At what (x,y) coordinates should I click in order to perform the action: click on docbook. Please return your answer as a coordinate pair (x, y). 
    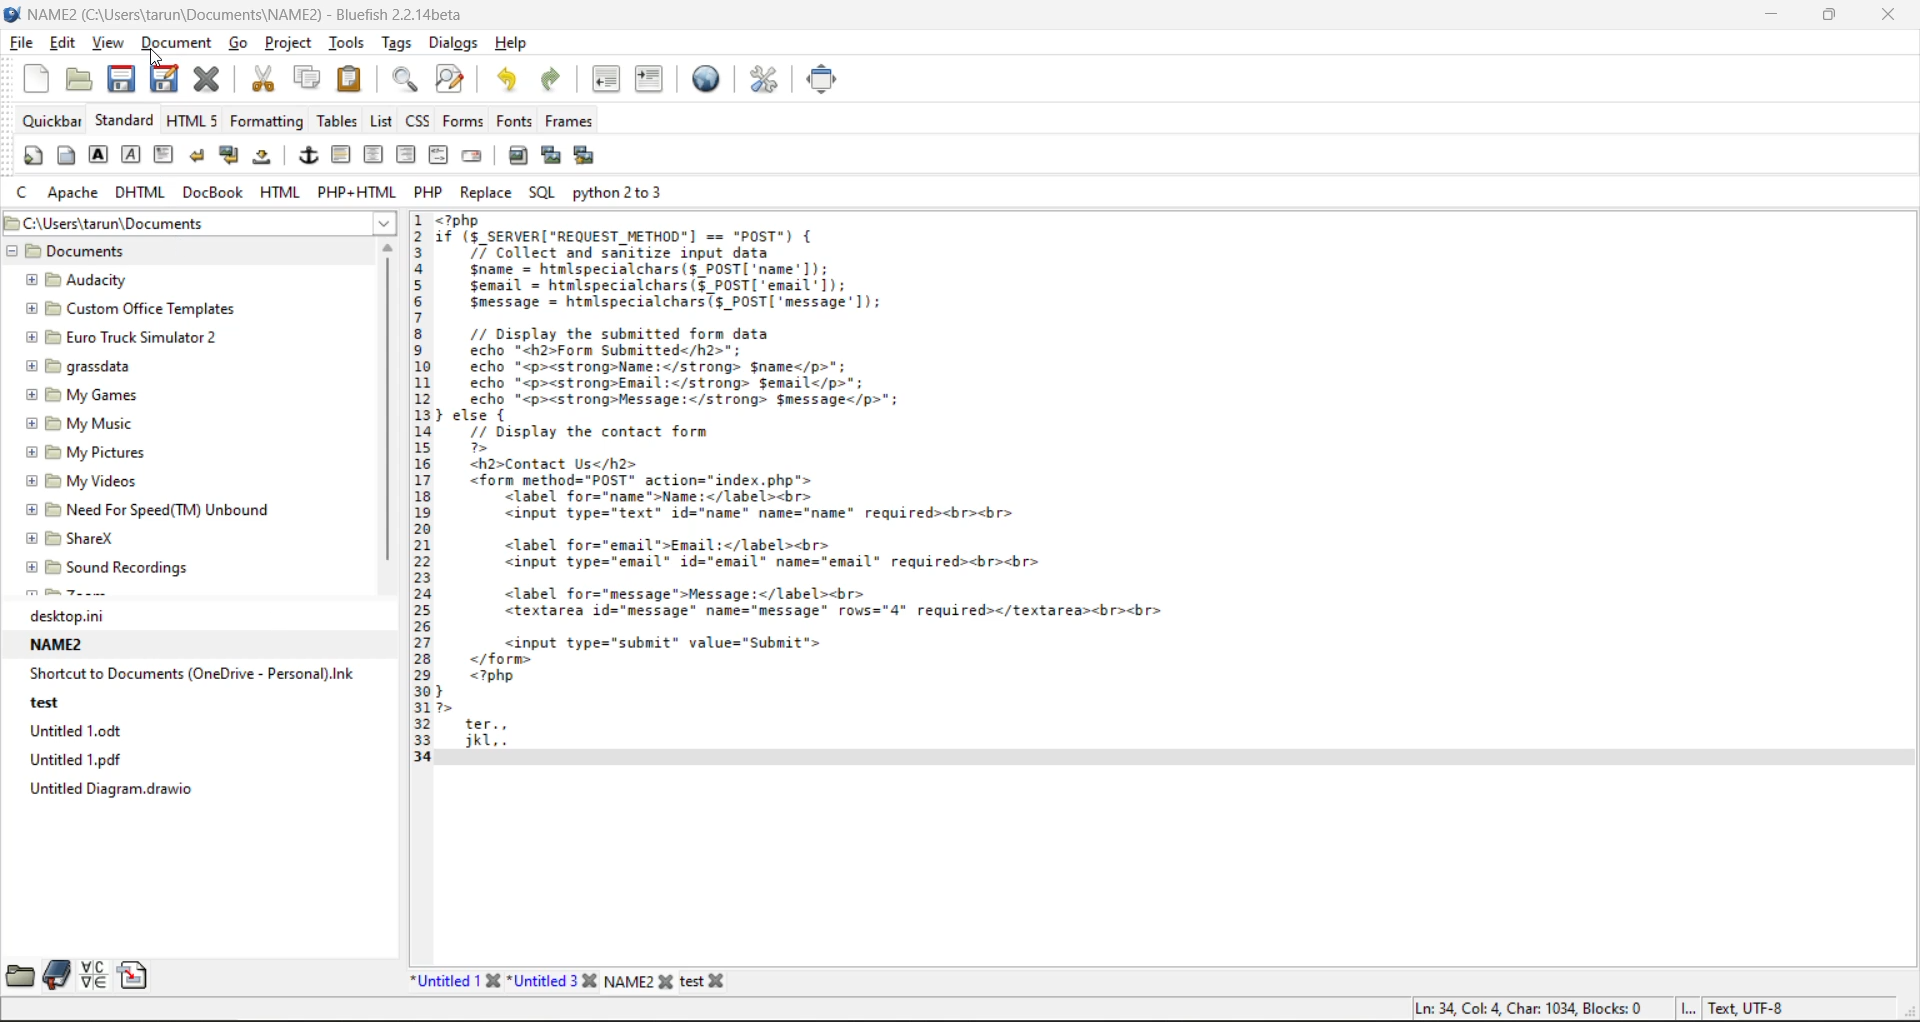
    Looking at the image, I should click on (215, 193).